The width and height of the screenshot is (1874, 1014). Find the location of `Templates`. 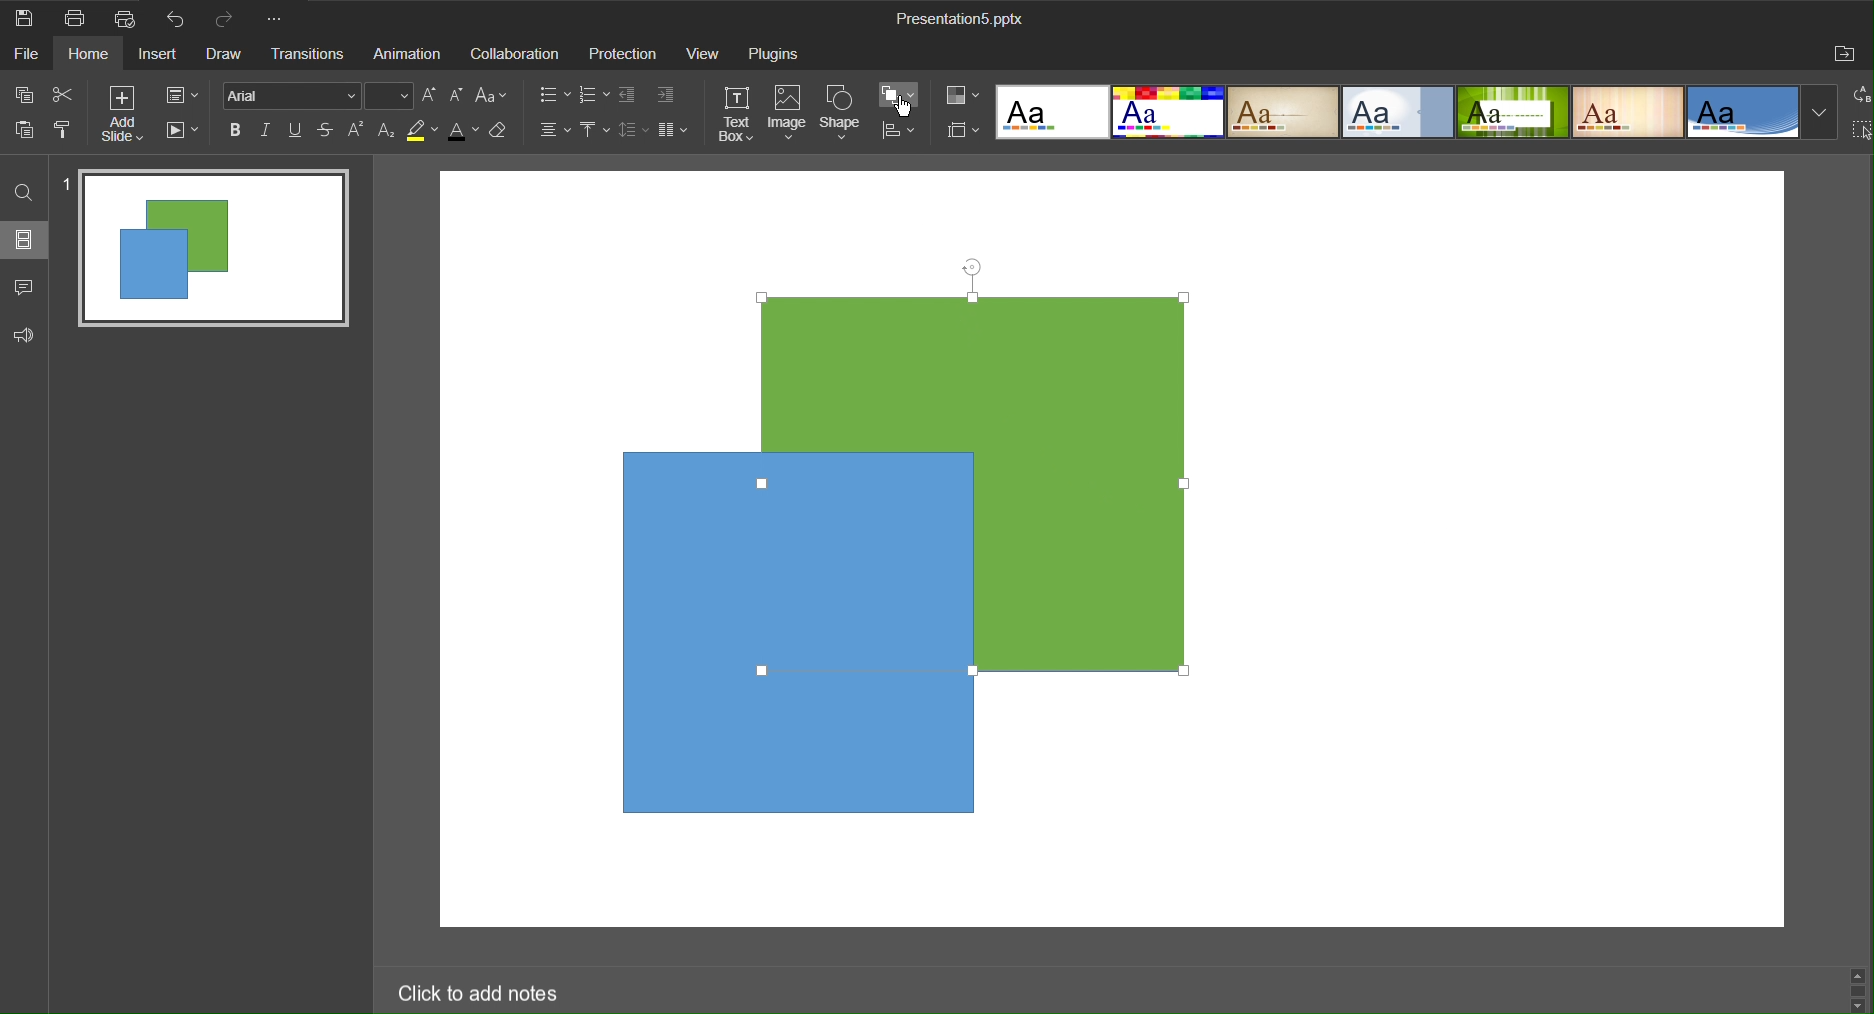

Templates is located at coordinates (1413, 111).